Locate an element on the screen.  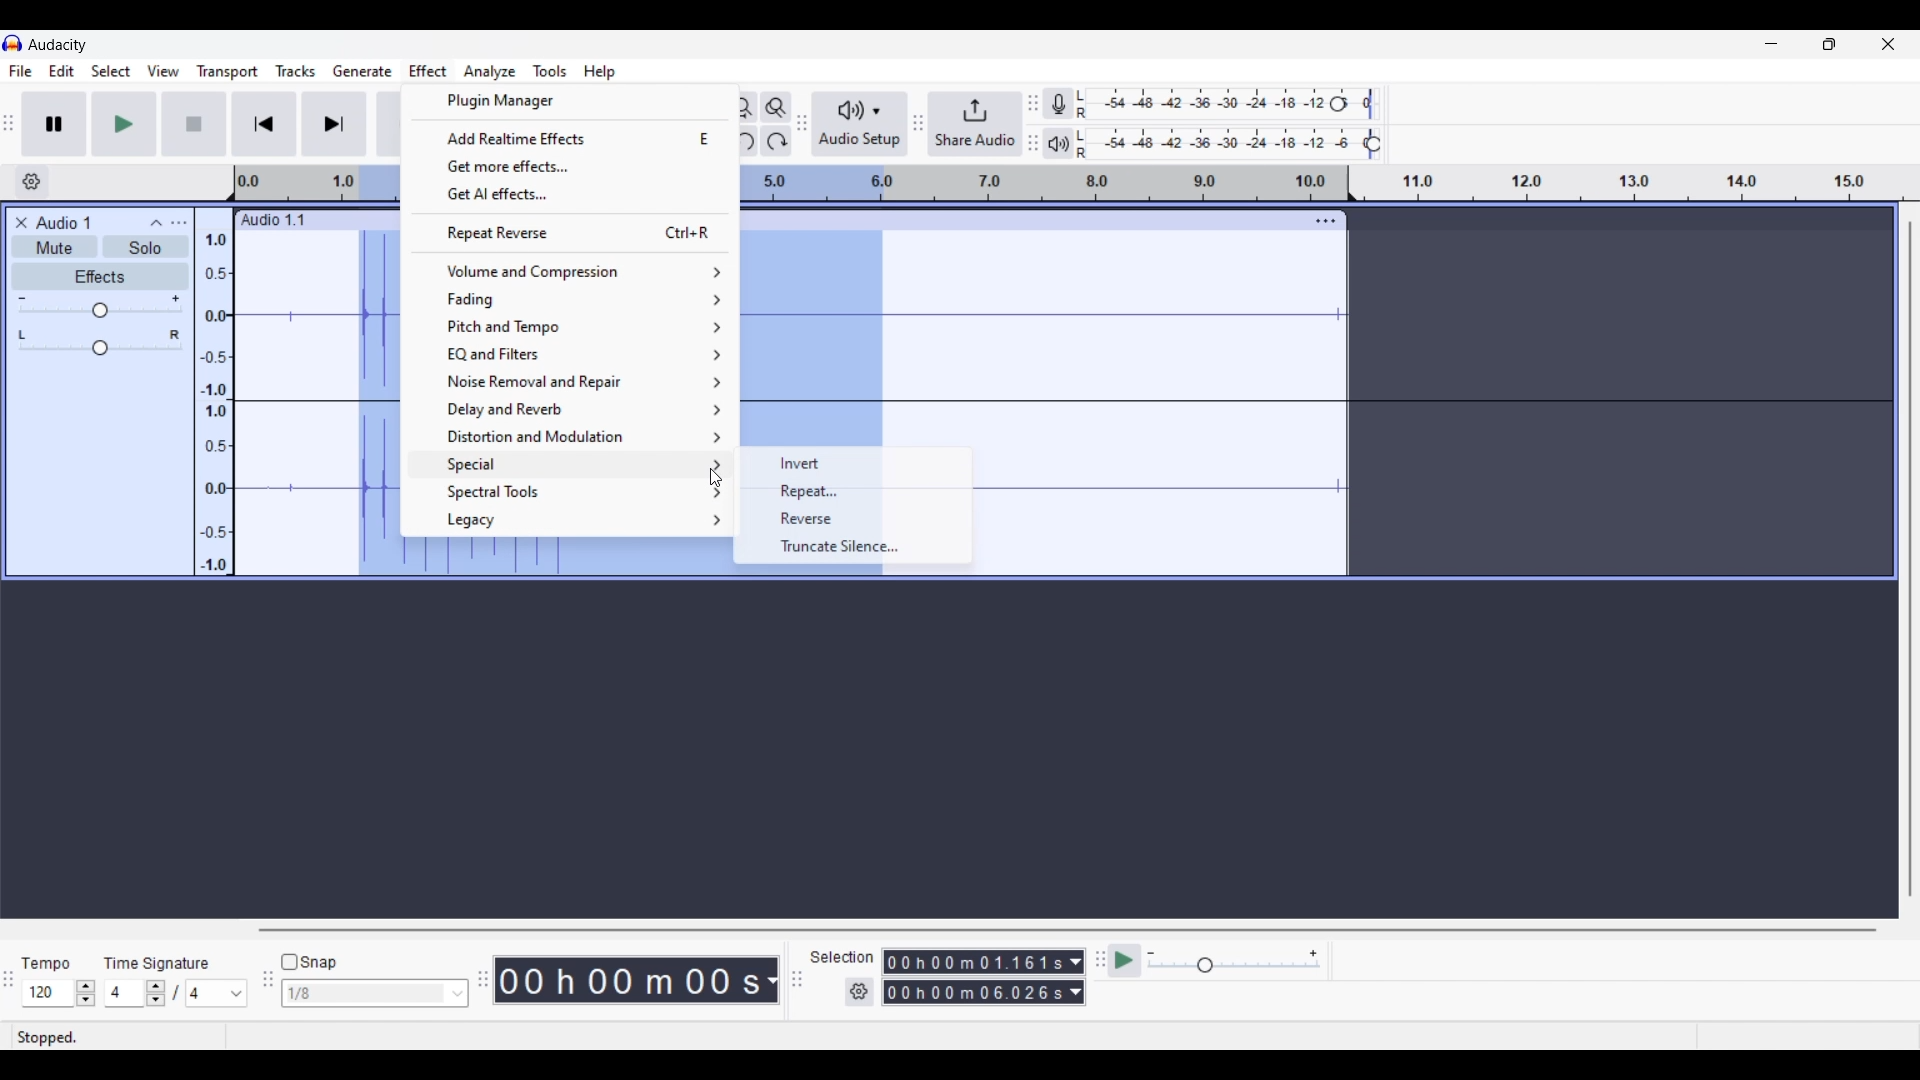
Playback level is located at coordinates (1222, 144).